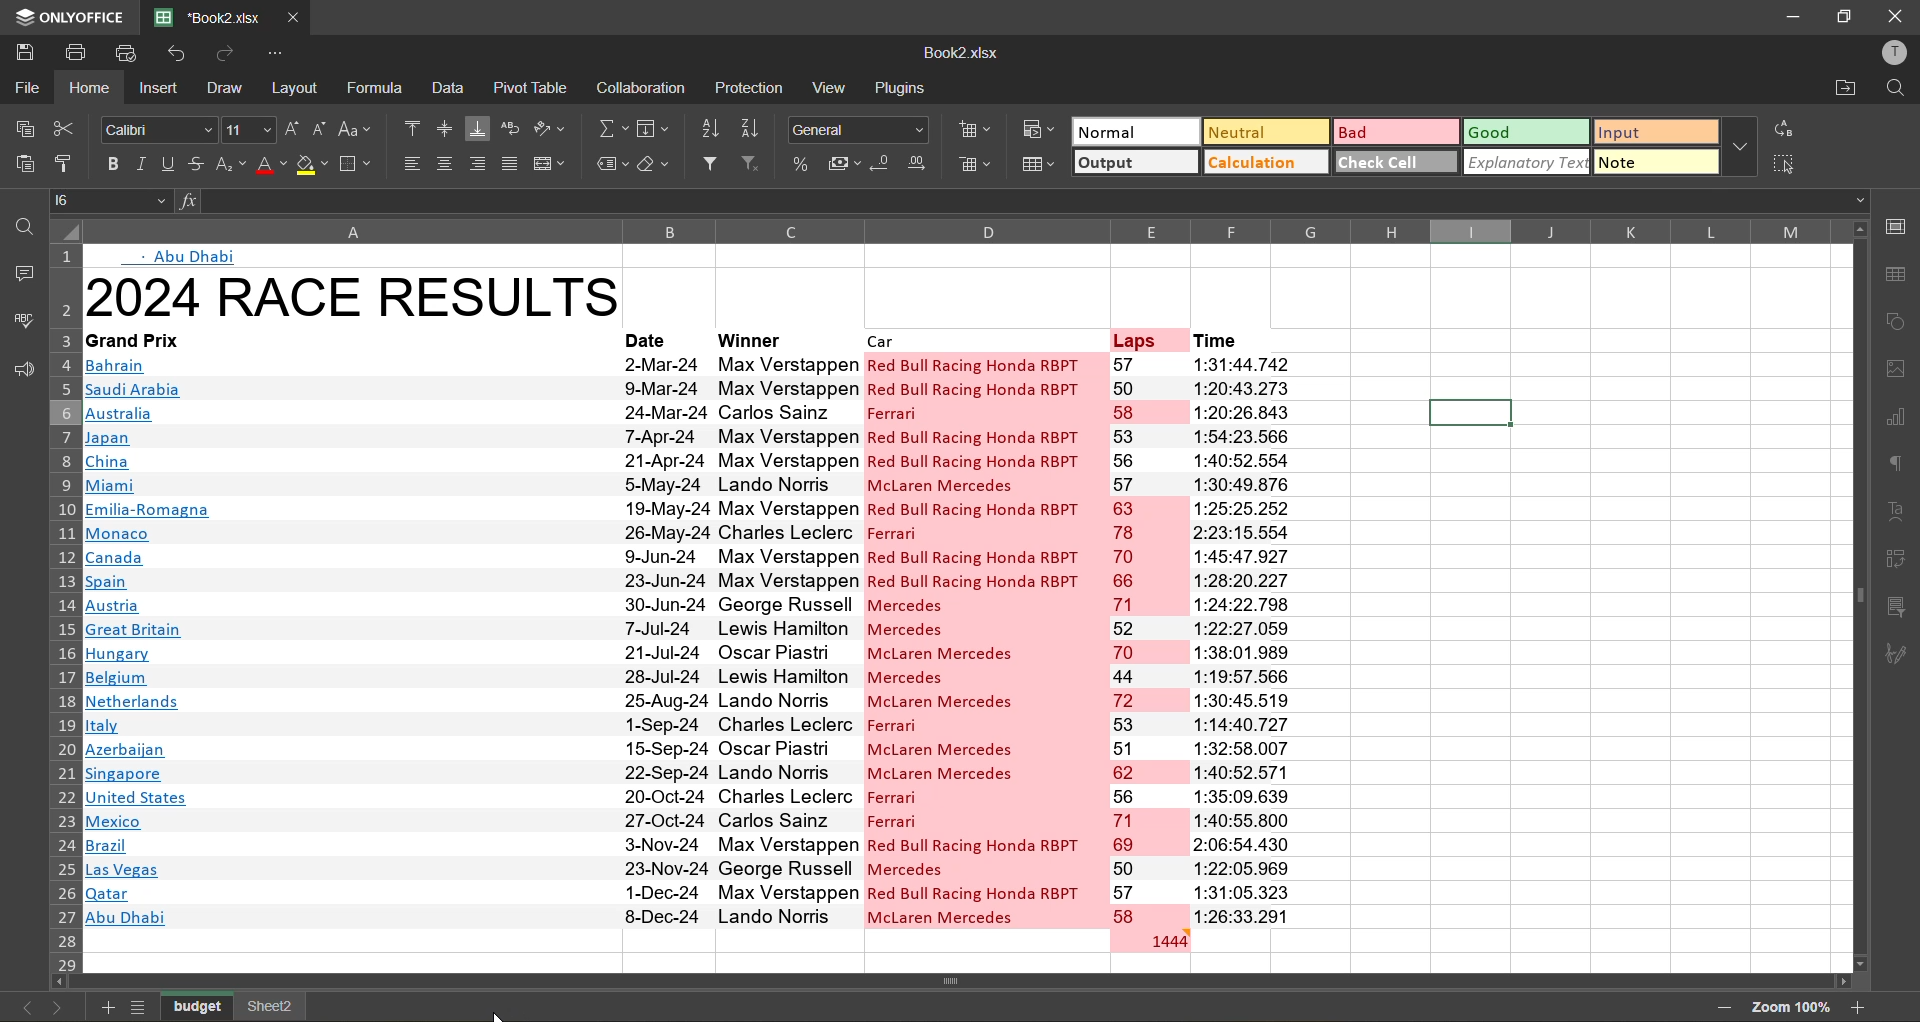 Image resolution: width=1920 pixels, height=1022 pixels. I want to click on winner, so click(782, 337).